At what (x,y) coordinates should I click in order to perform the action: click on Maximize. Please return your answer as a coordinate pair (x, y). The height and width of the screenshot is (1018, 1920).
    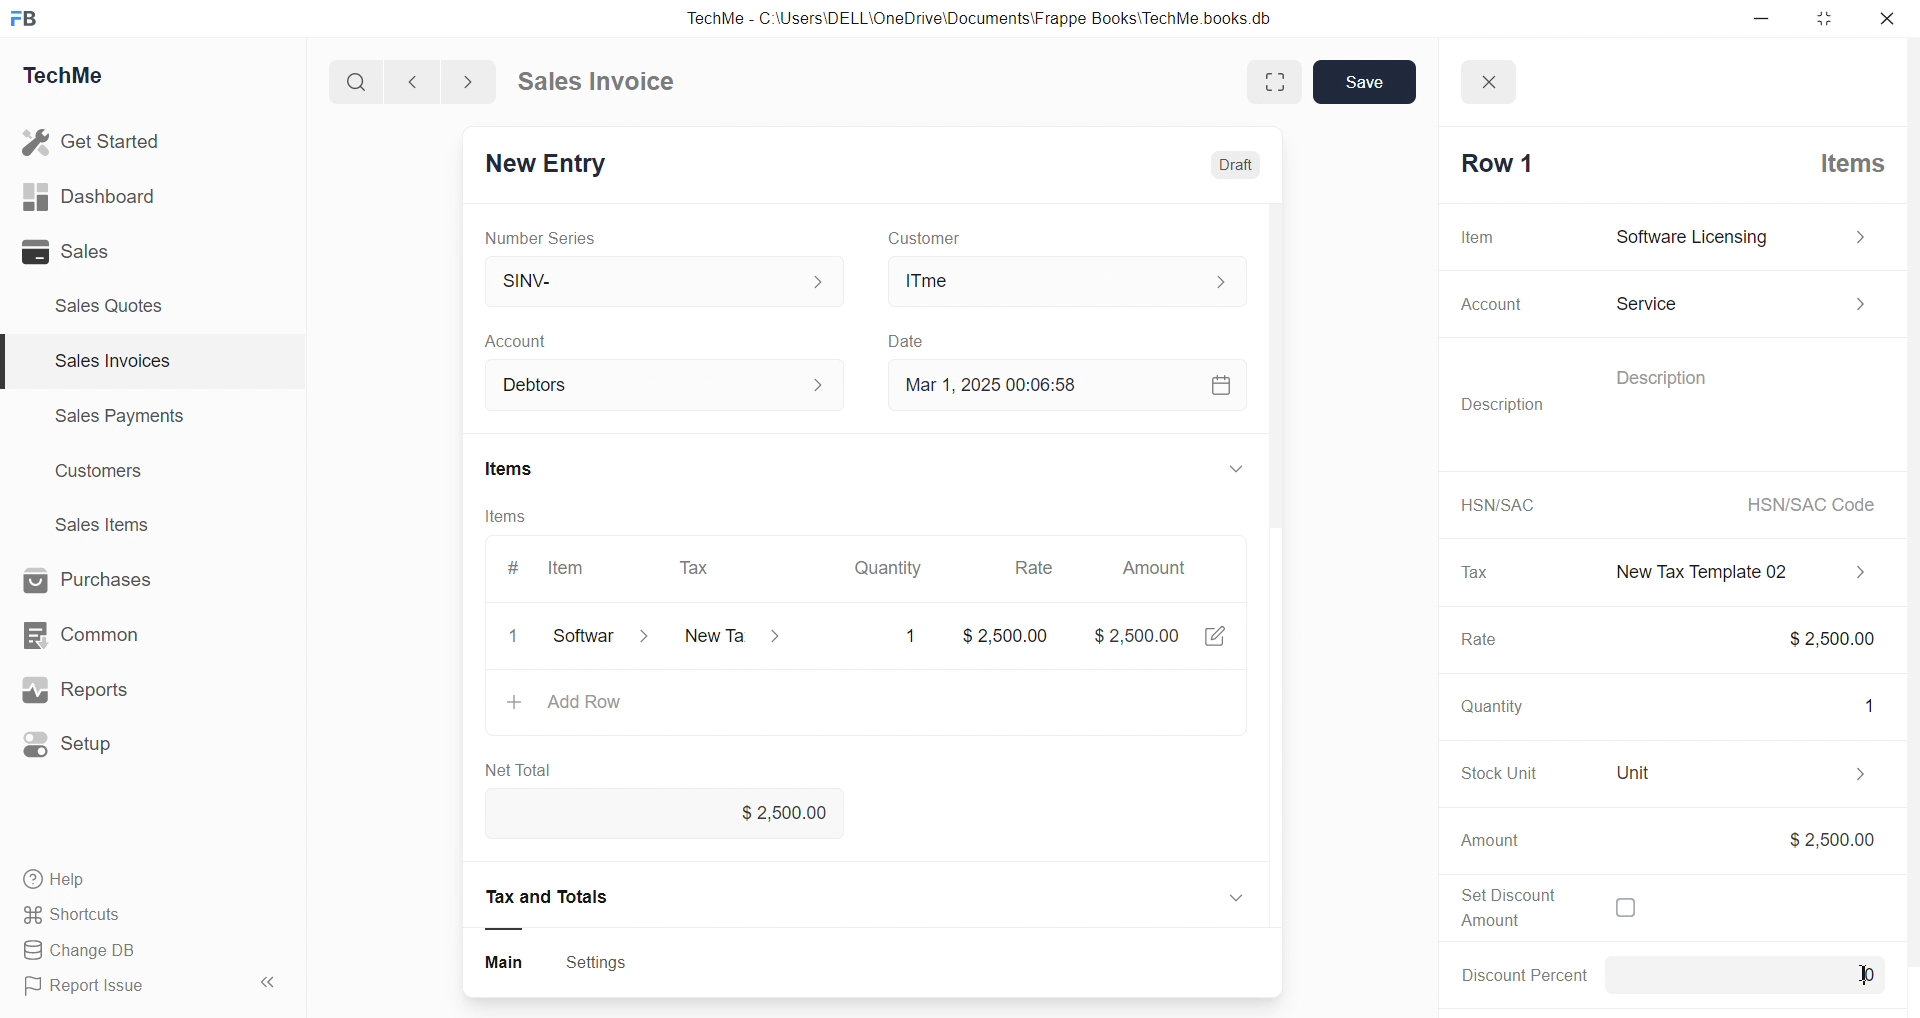
    Looking at the image, I should click on (1827, 23).